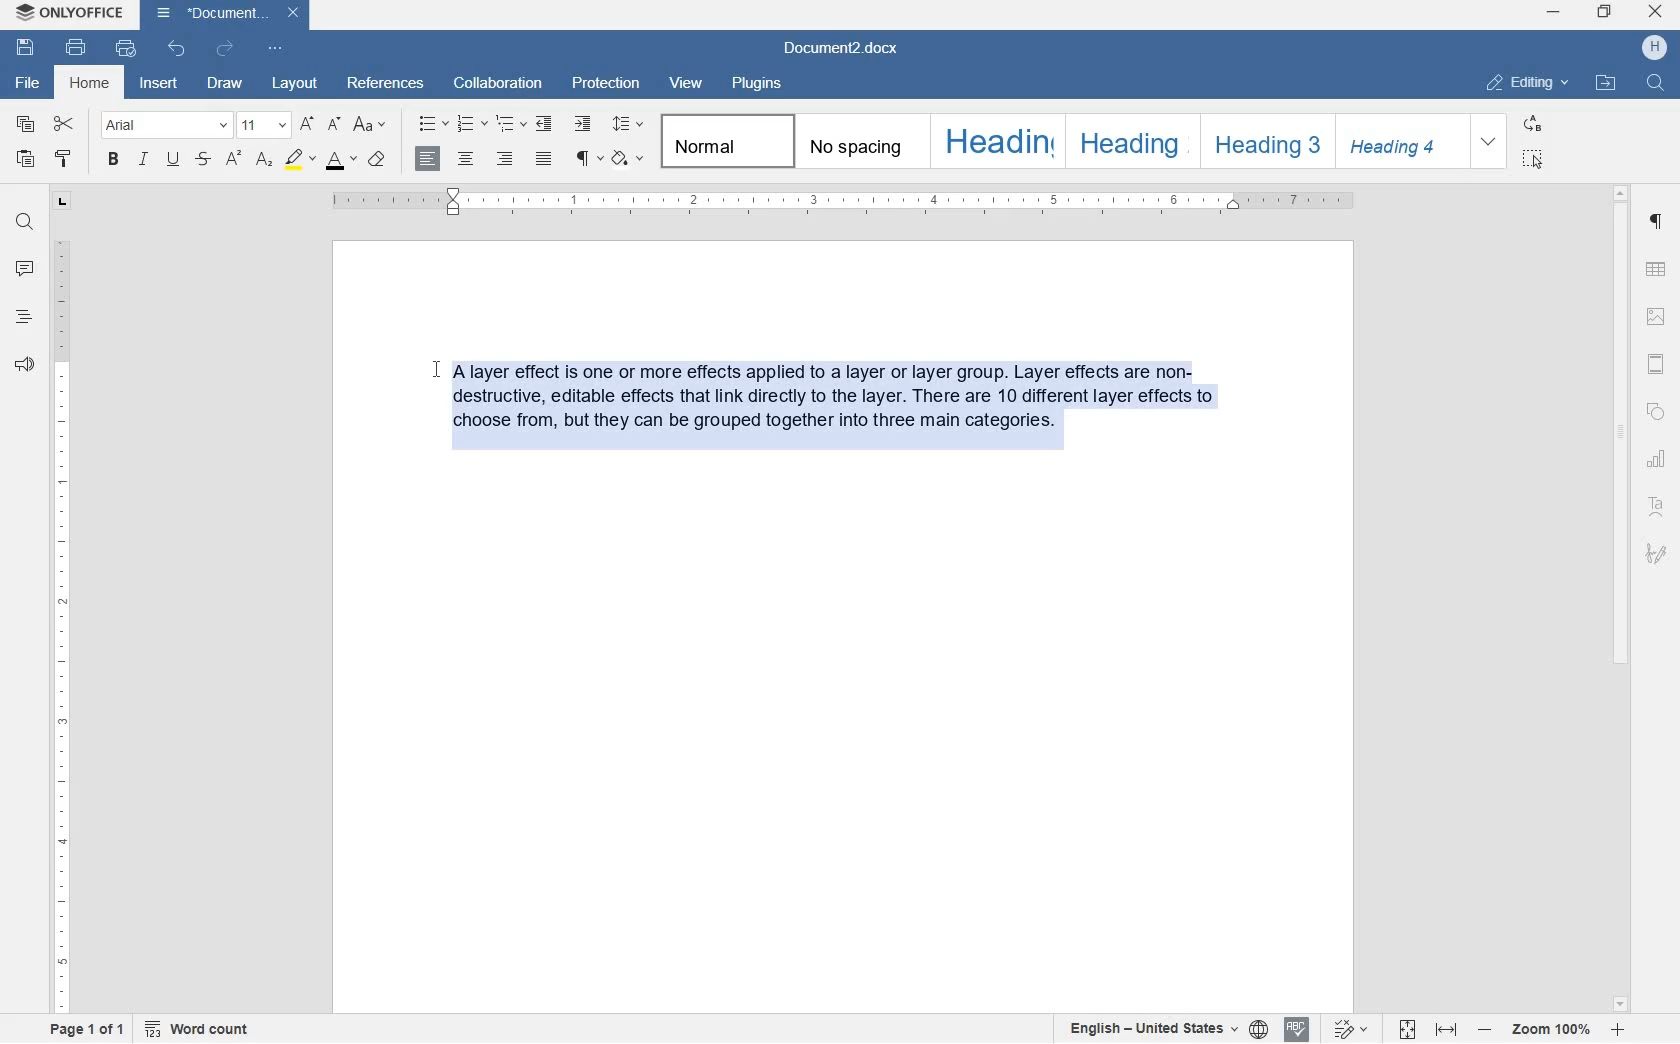 The width and height of the screenshot is (1680, 1044). Describe the element at coordinates (1534, 157) in the screenshot. I see `select all ` at that location.